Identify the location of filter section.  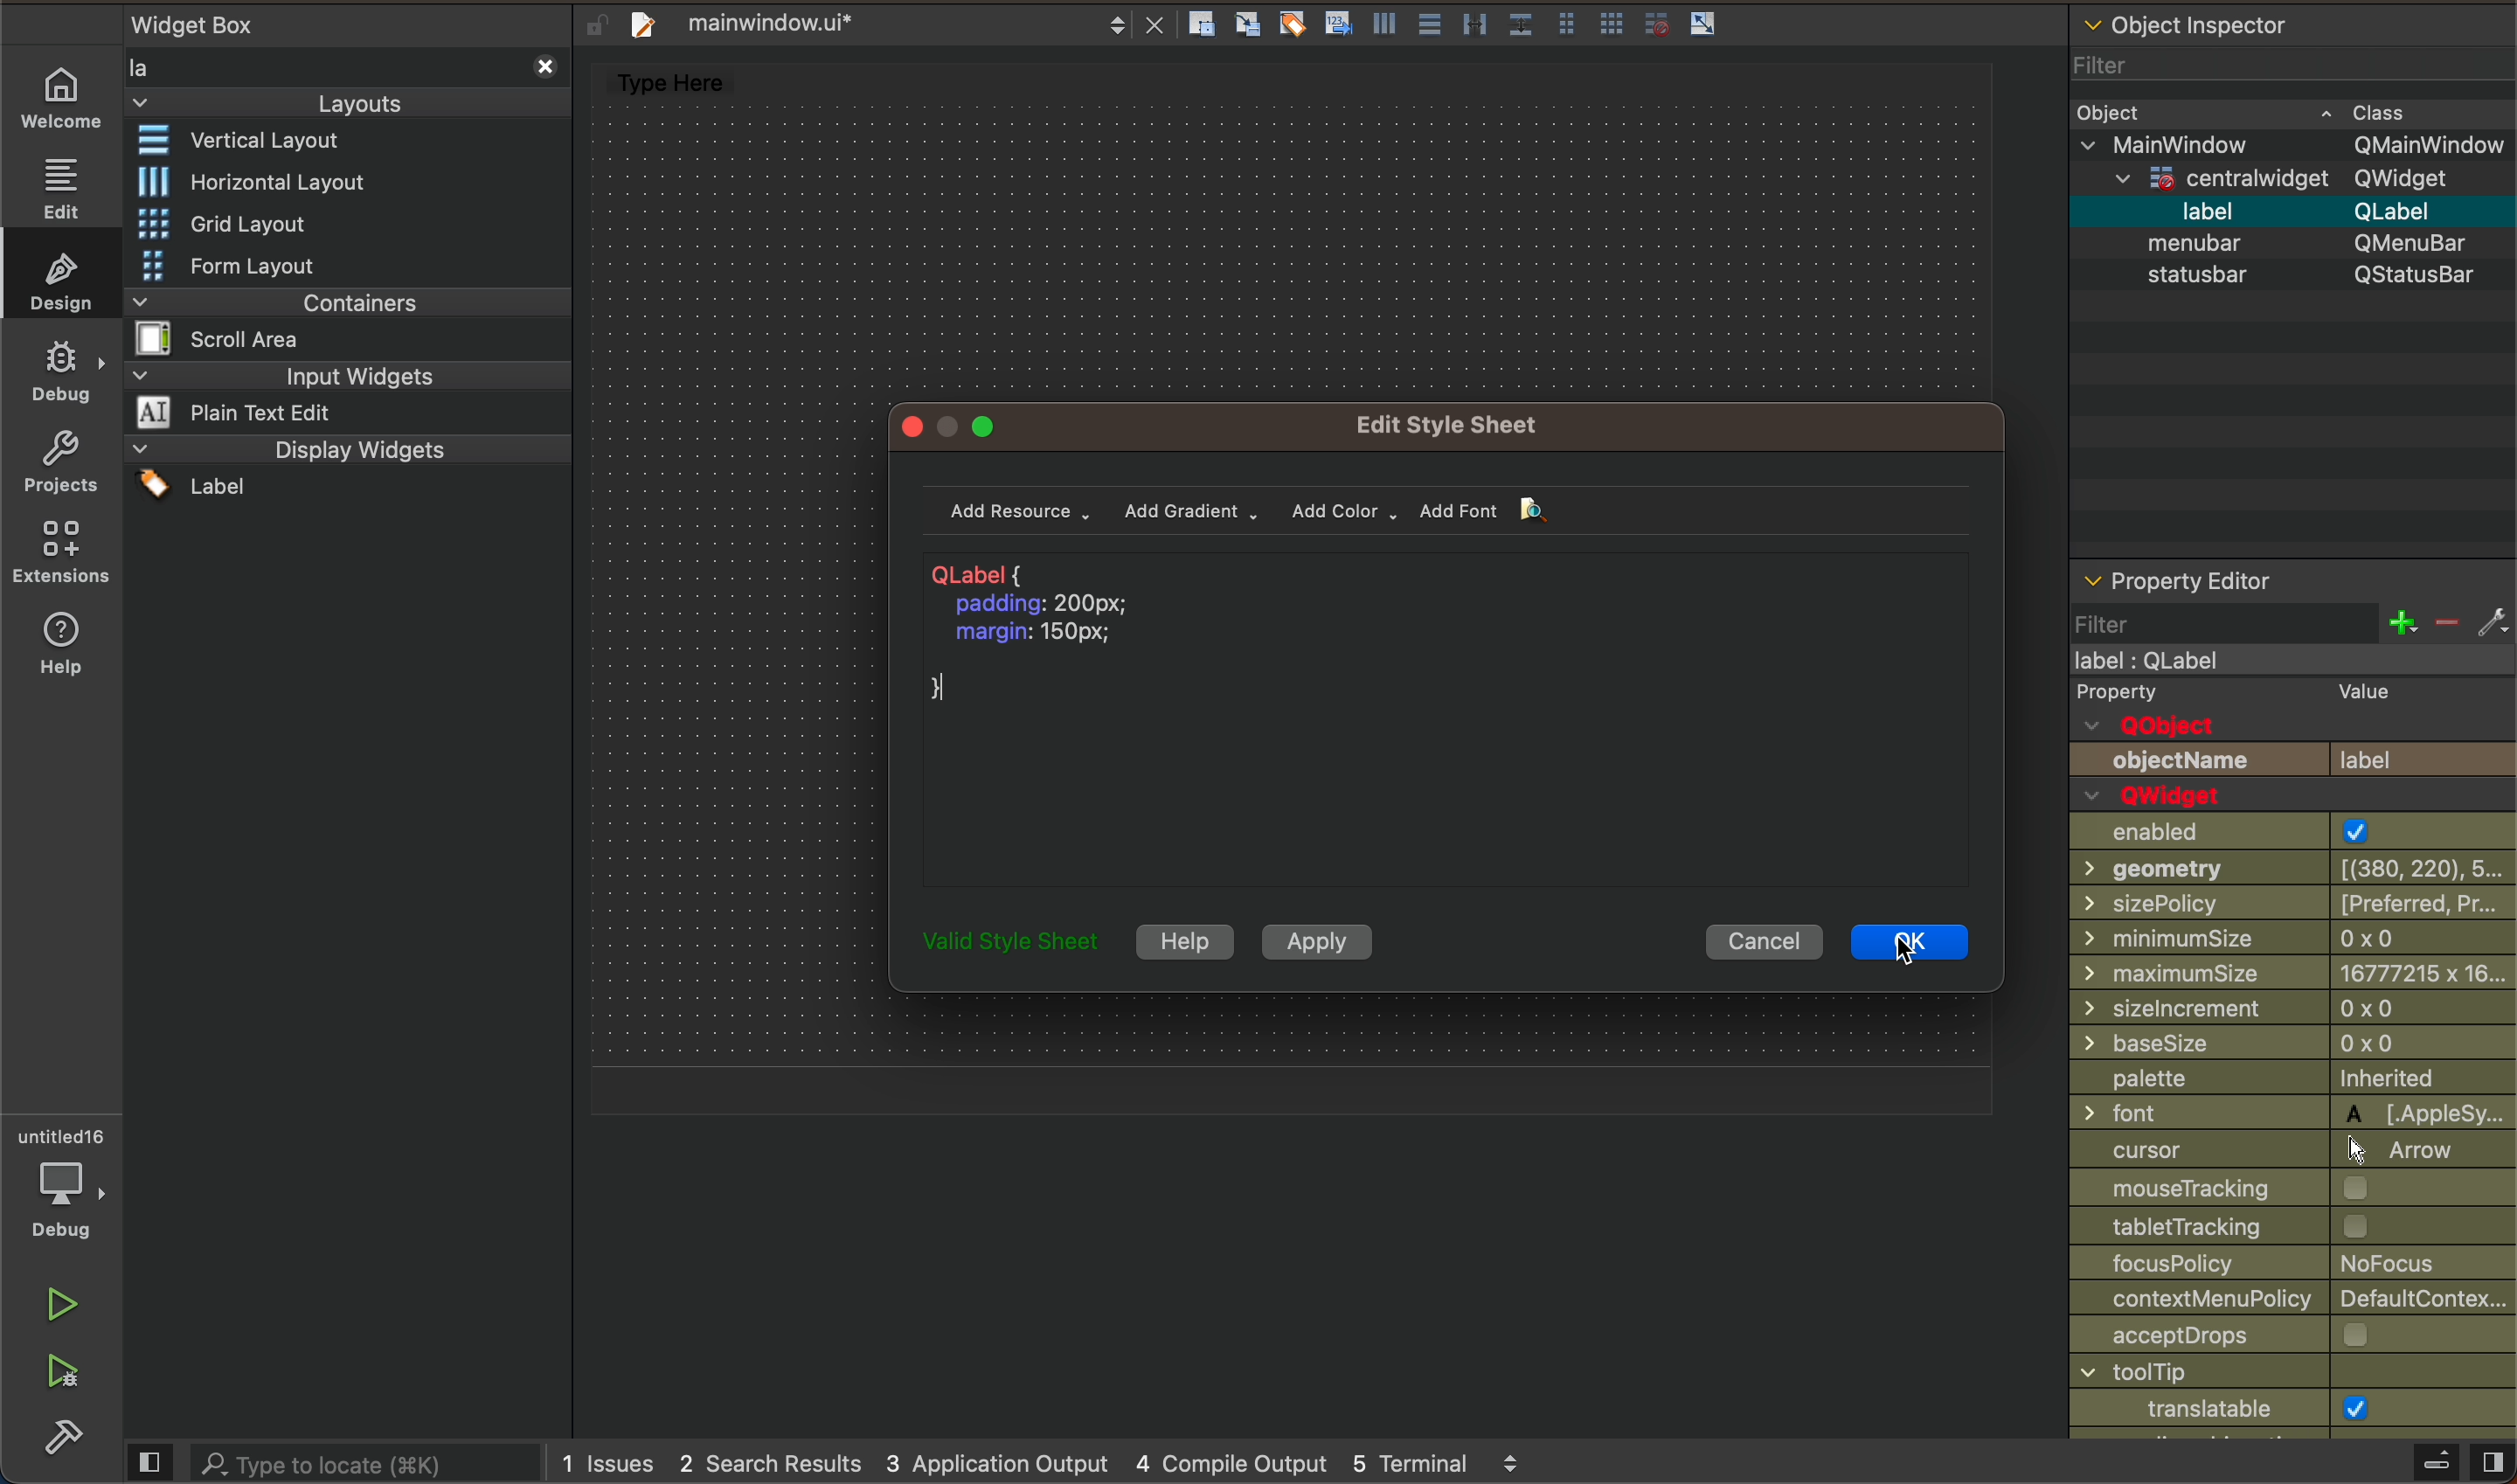
(2288, 637).